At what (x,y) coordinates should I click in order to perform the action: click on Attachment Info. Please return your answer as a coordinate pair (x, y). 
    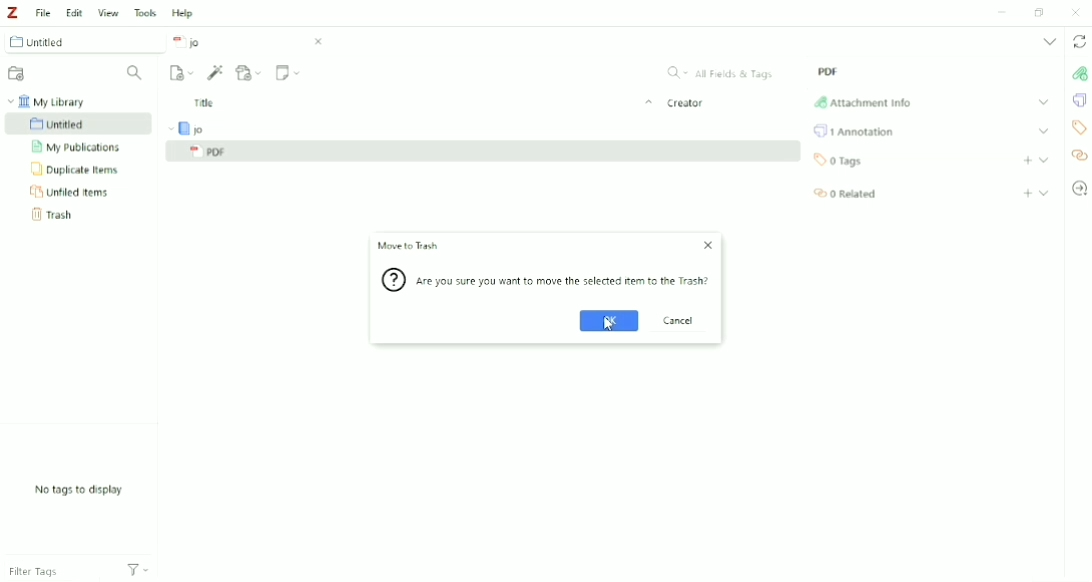
    Looking at the image, I should click on (861, 102).